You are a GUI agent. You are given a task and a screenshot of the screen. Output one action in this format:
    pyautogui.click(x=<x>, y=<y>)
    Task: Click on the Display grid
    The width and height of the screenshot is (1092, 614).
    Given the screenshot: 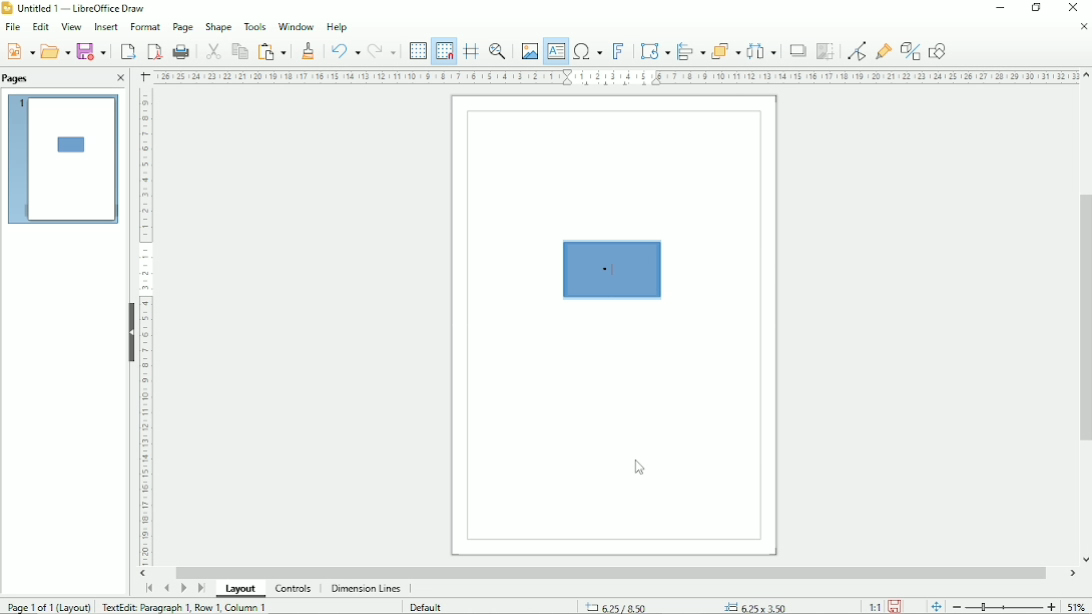 What is the action you would take?
    pyautogui.click(x=417, y=49)
    